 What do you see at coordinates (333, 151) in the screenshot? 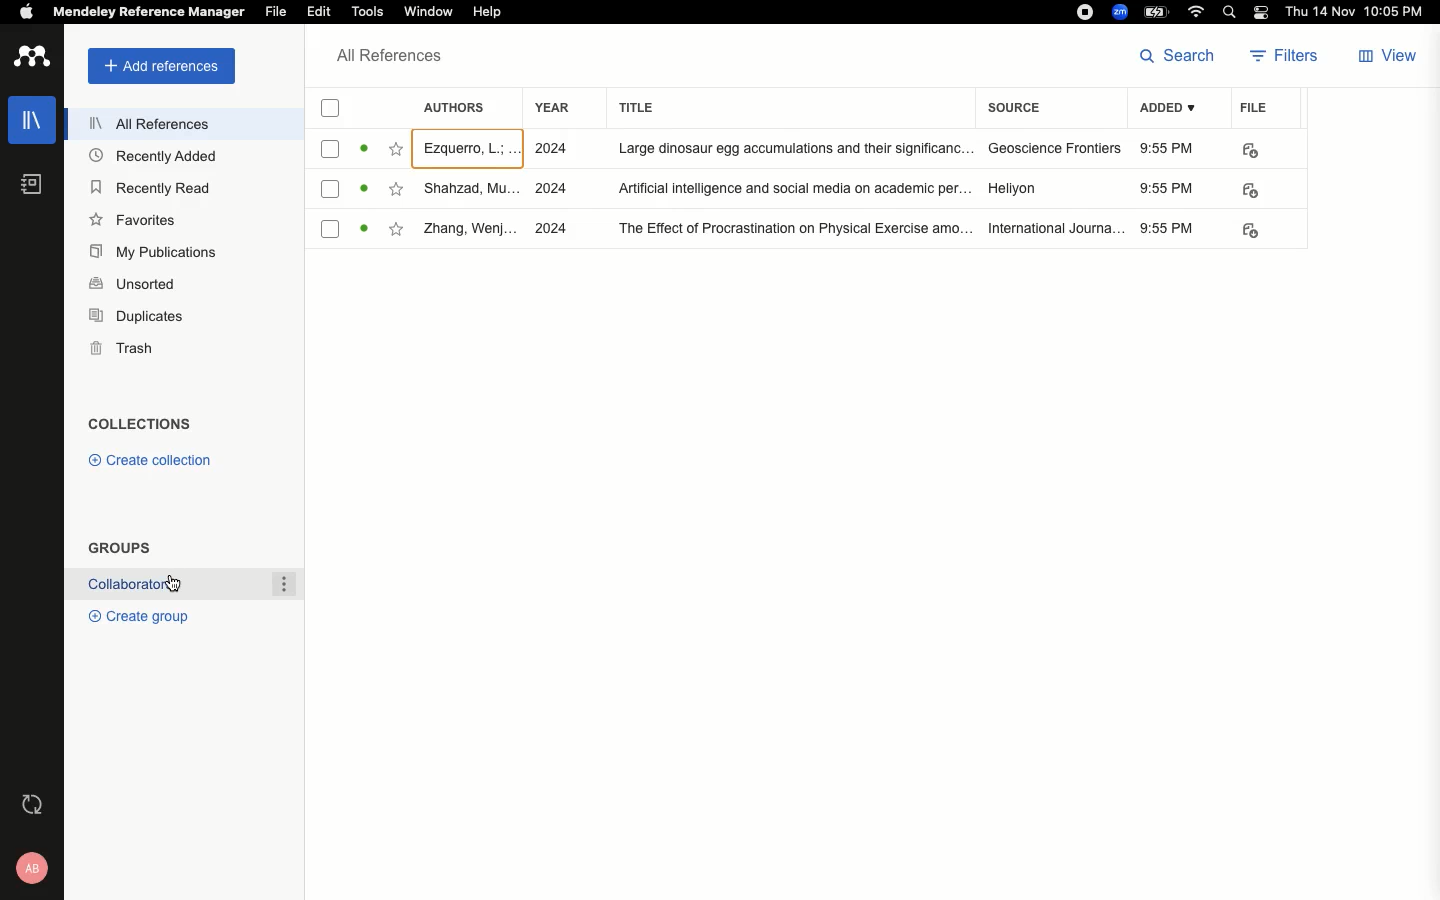
I see `checkbox` at bounding box center [333, 151].